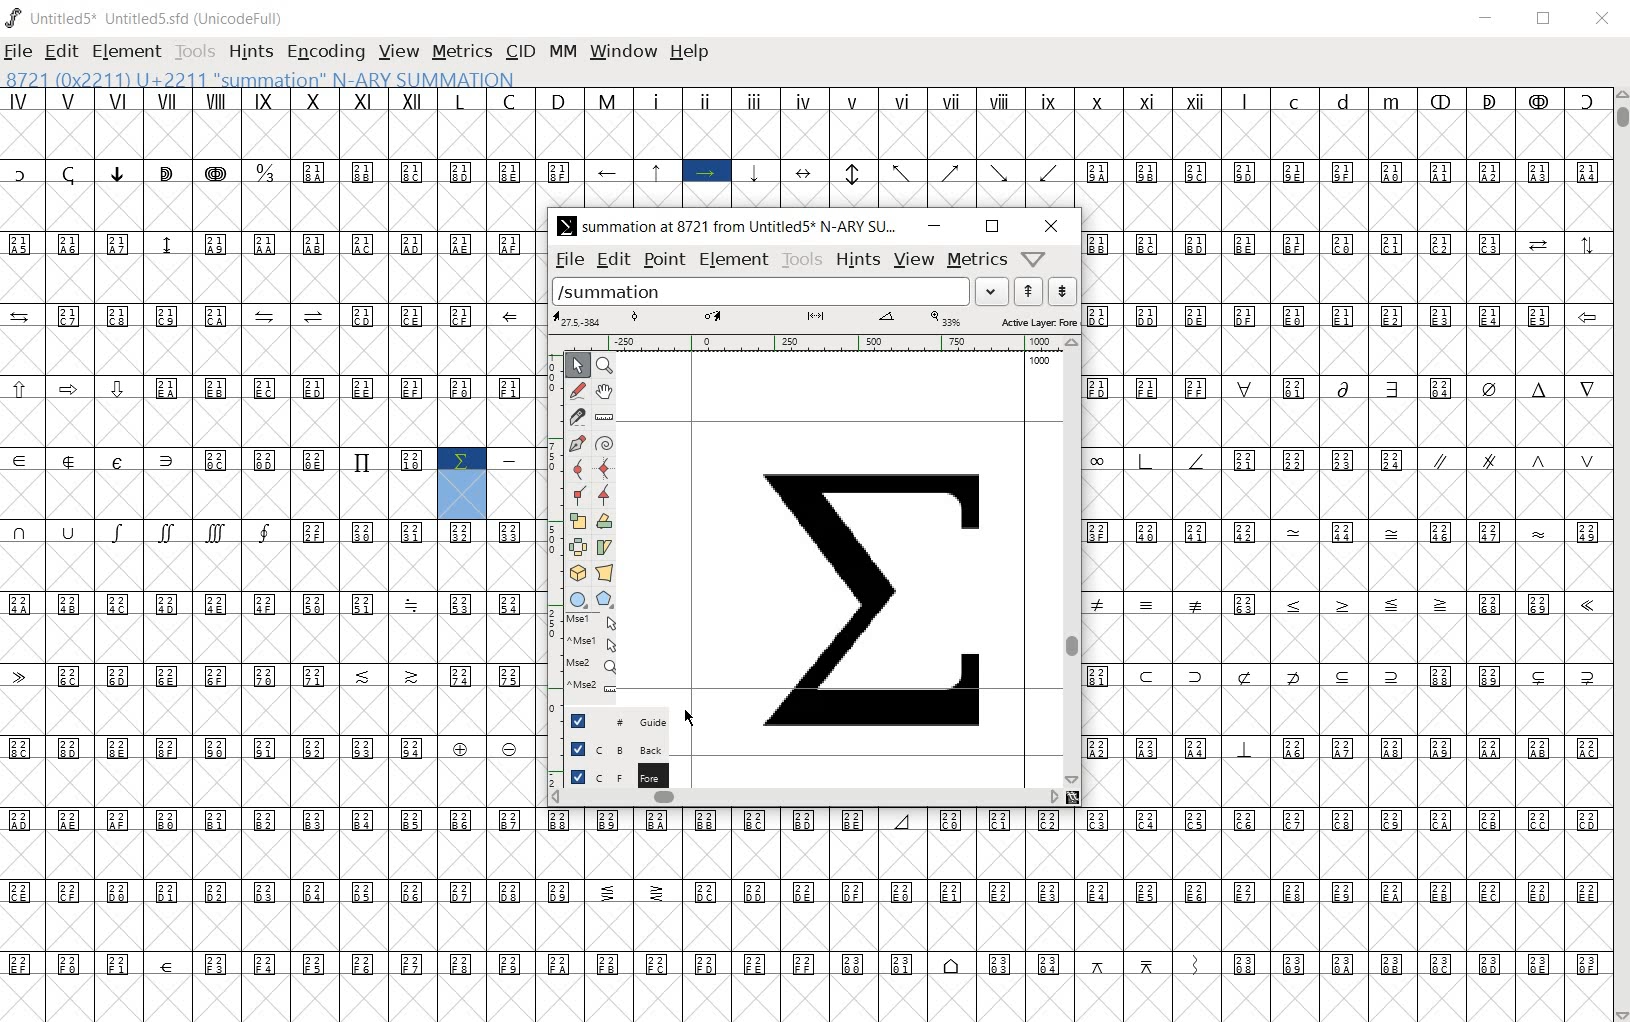 Image resolution: width=1630 pixels, height=1022 pixels. I want to click on summation at 8721 from Untitled5 N-ARY SUM..., so click(732, 226).